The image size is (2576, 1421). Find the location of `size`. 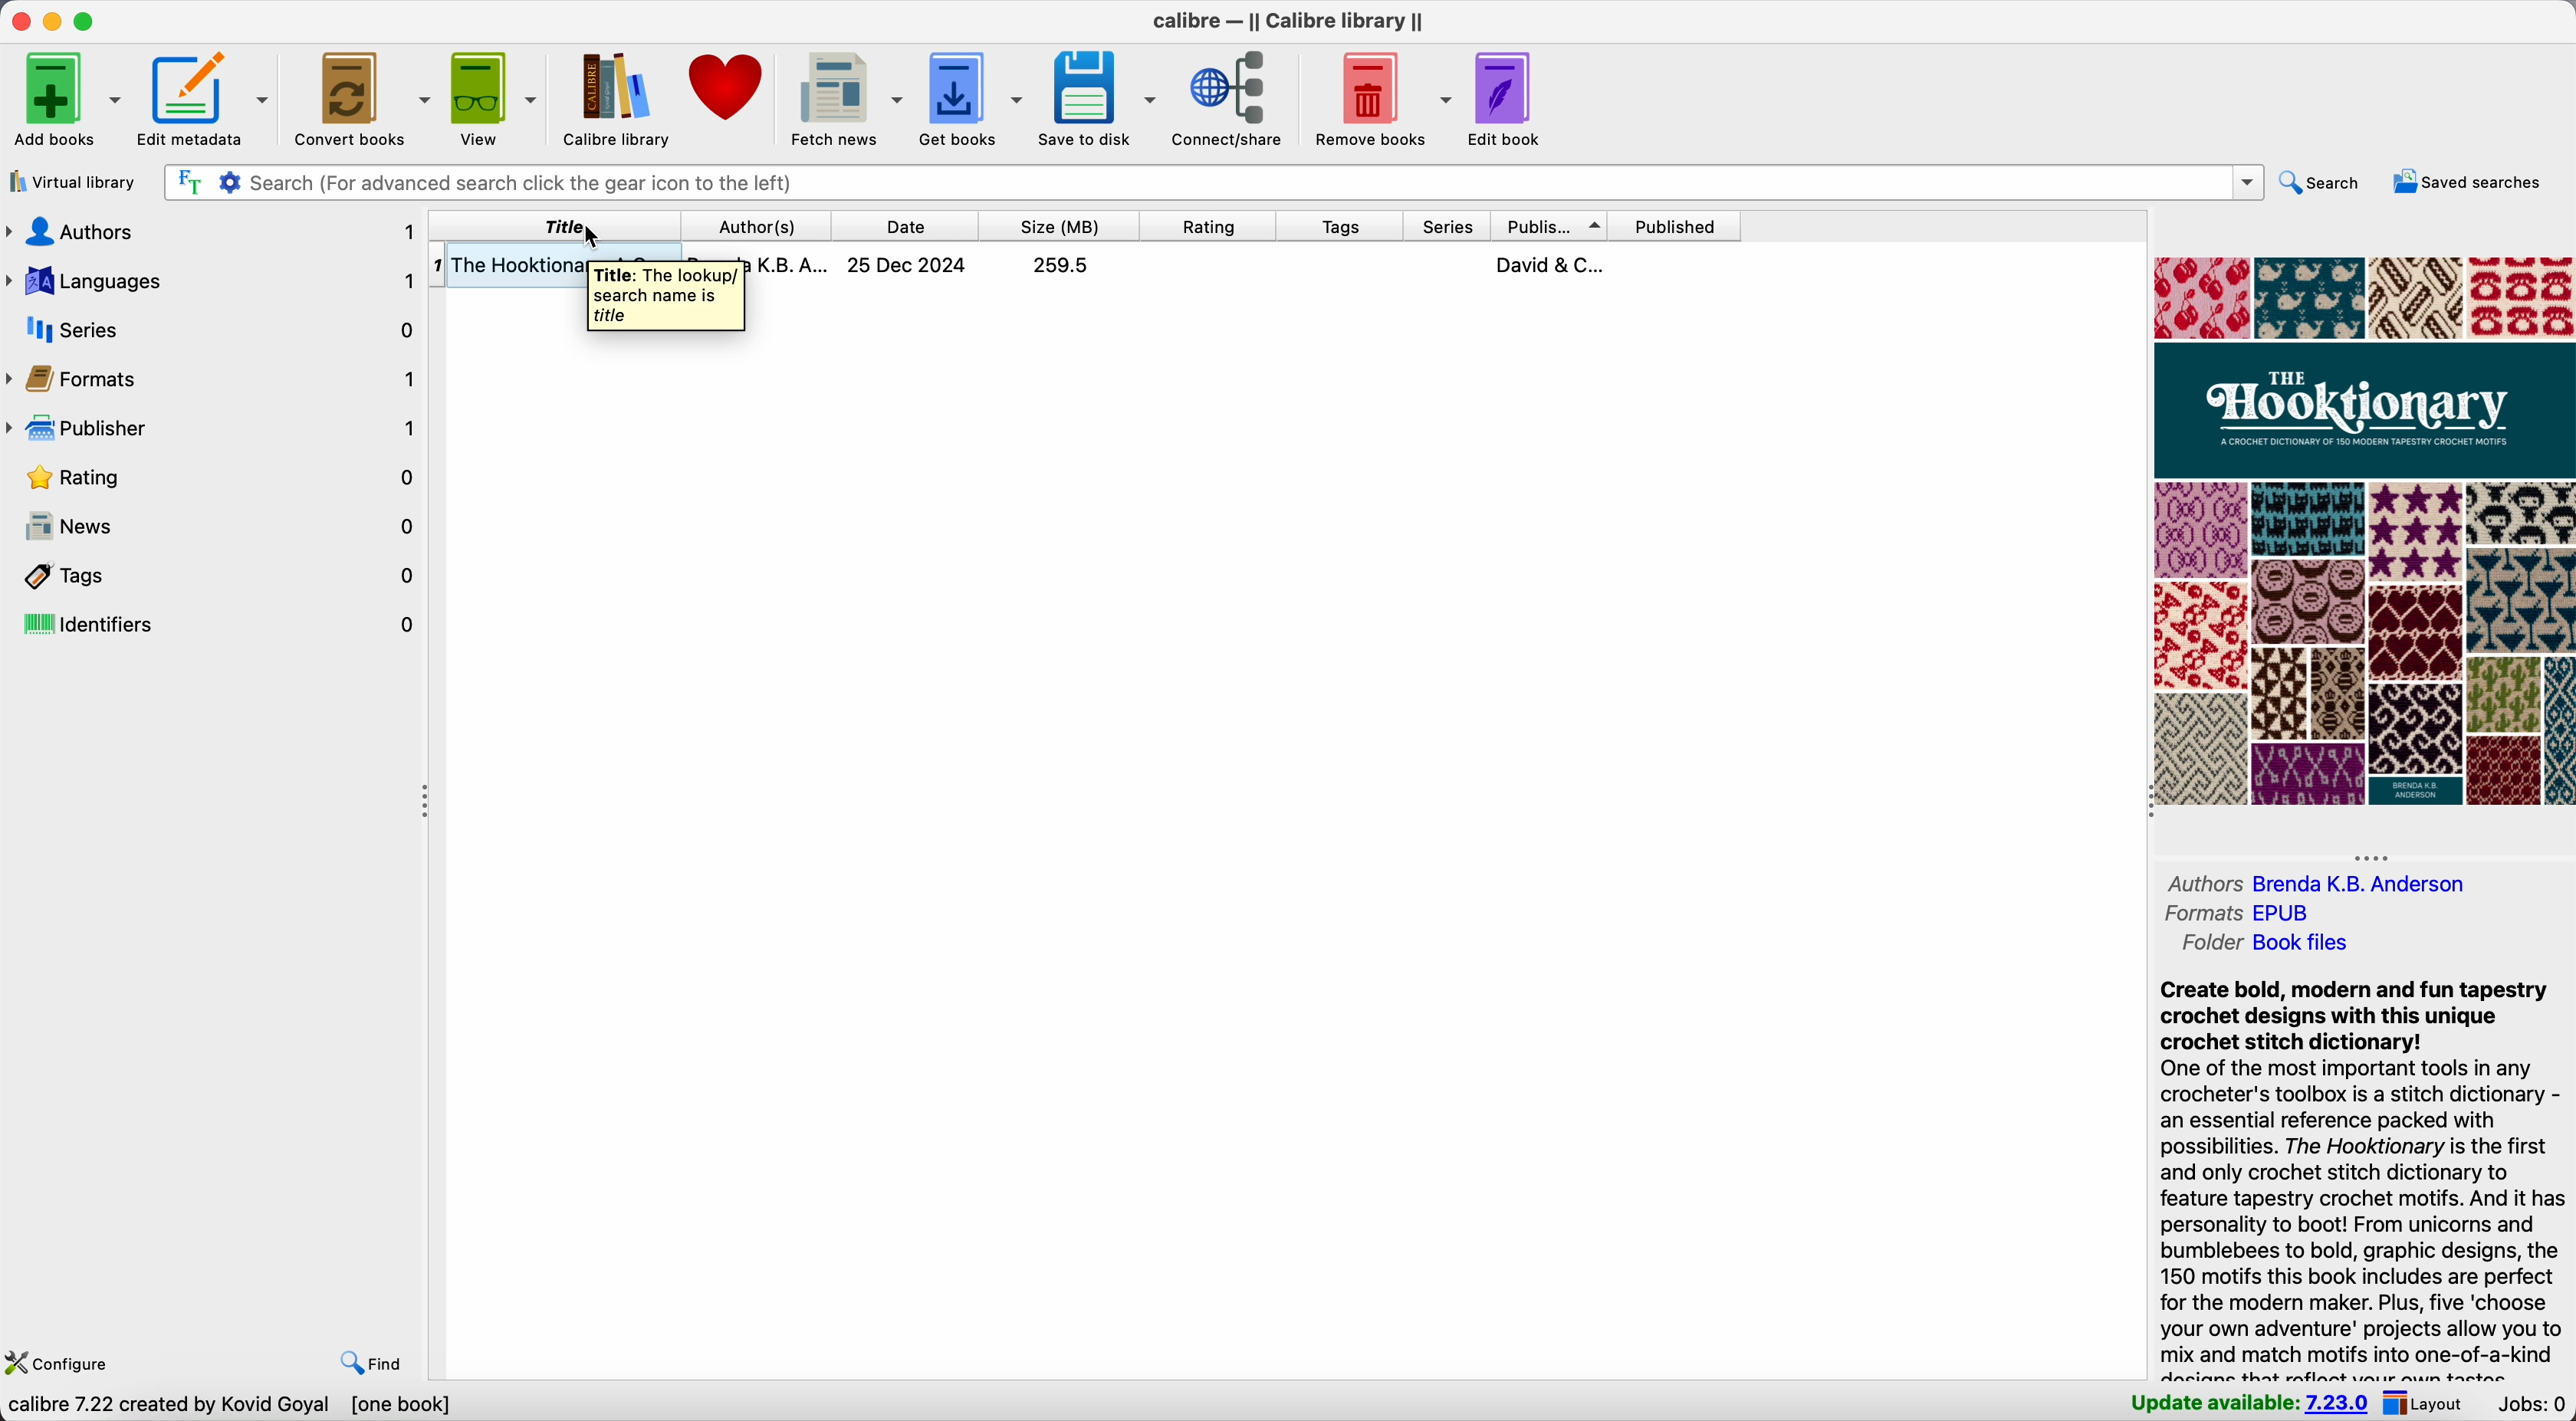

size is located at coordinates (1061, 225).